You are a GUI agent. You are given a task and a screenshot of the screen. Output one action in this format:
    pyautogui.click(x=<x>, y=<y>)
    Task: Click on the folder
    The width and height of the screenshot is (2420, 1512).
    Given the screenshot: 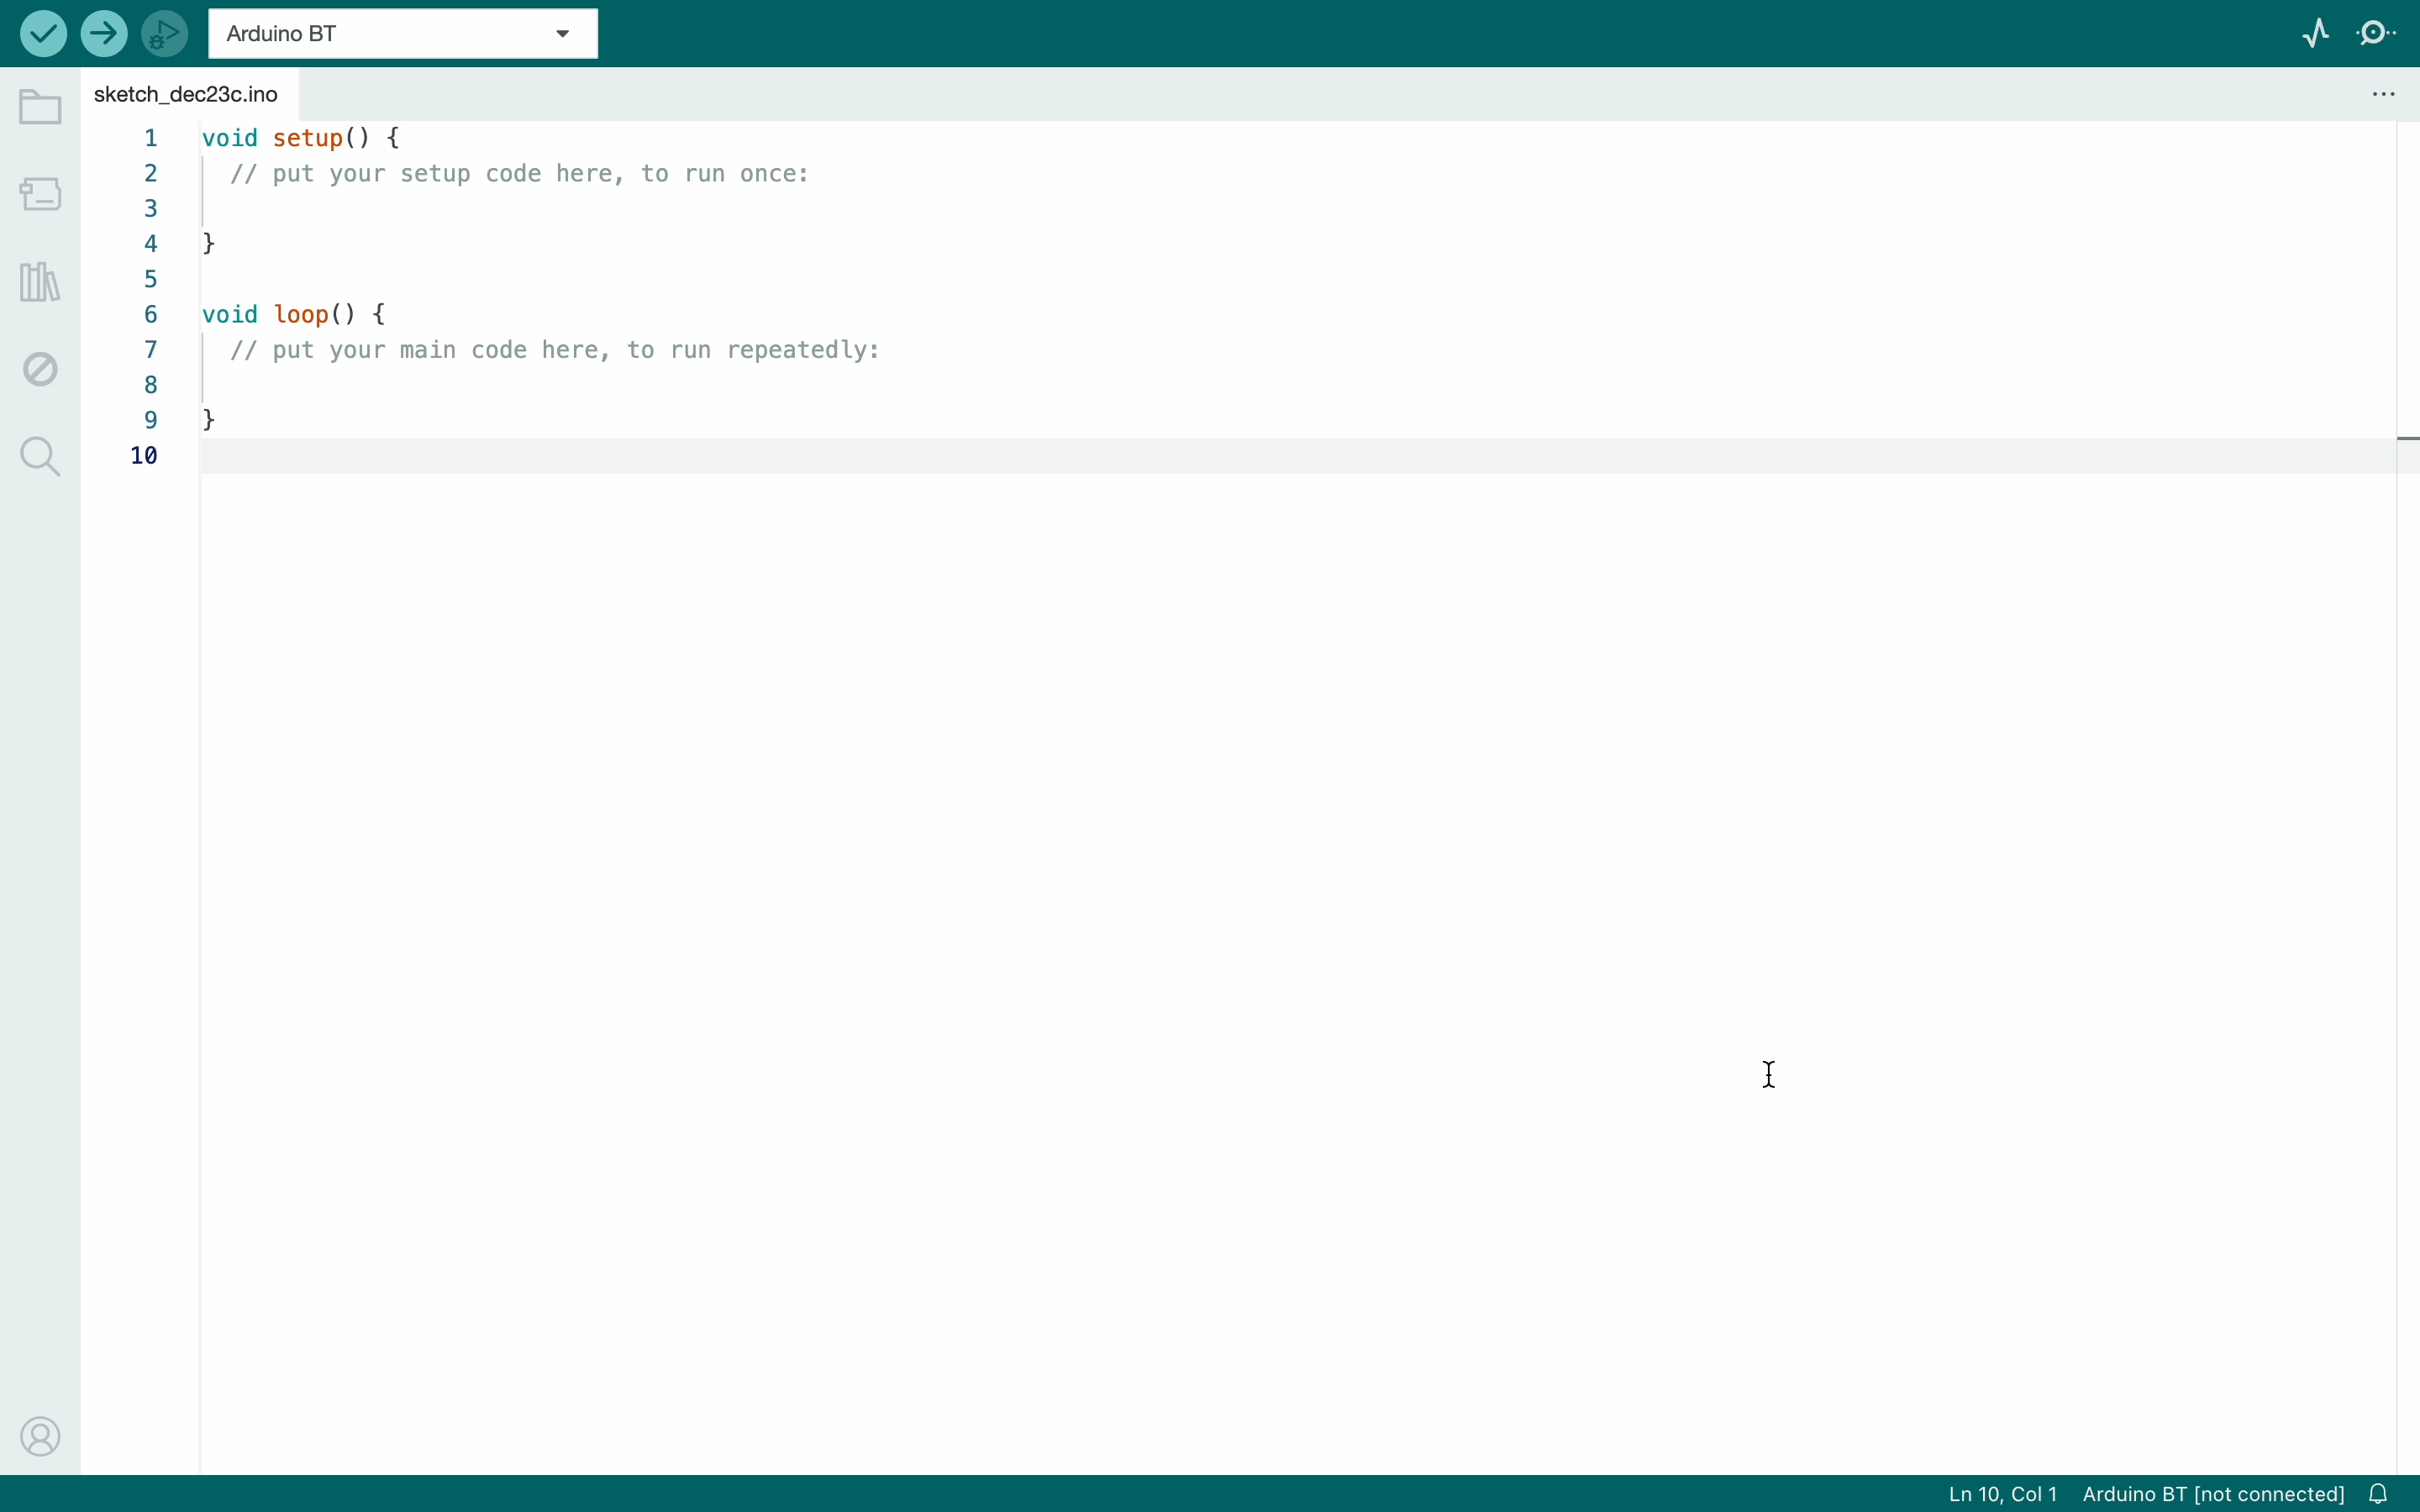 What is the action you would take?
    pyautogui.click(x=41, y=109)
    